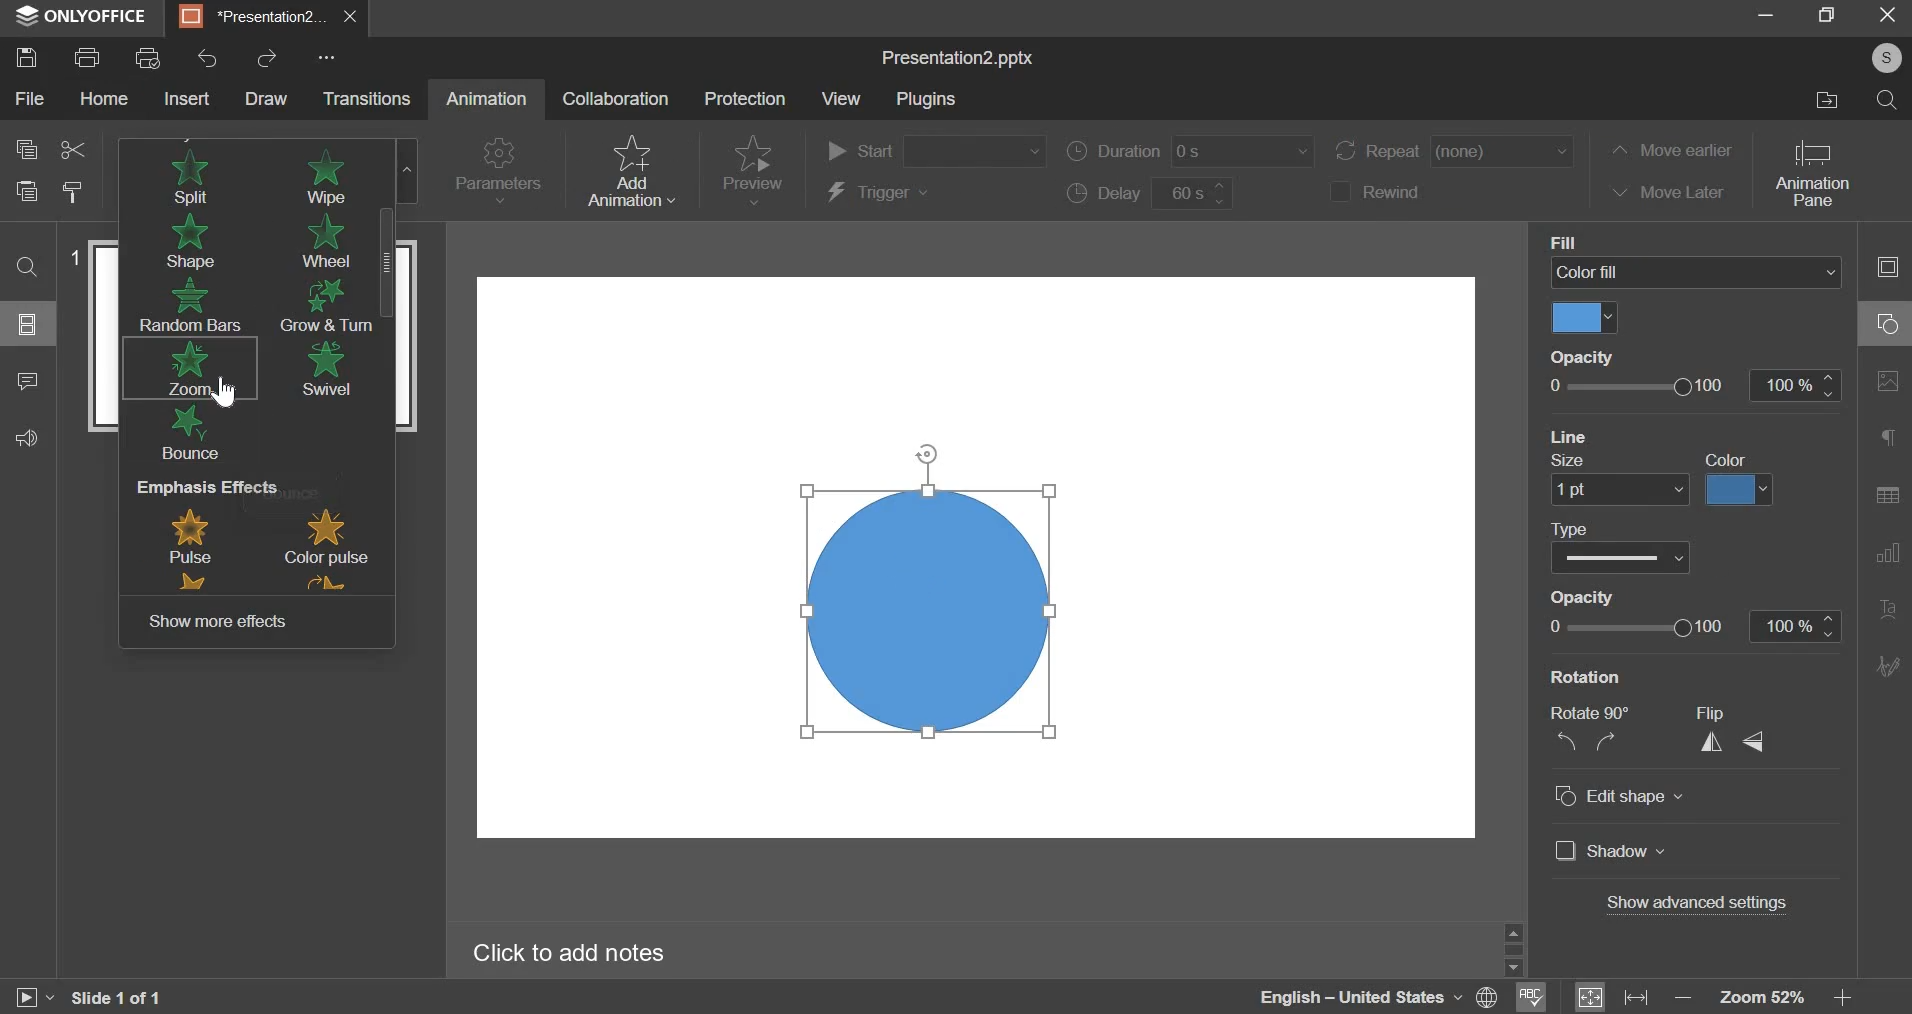 This screenshot has width=1912, height=1014. I want to click on presentation, so click(267, 20).